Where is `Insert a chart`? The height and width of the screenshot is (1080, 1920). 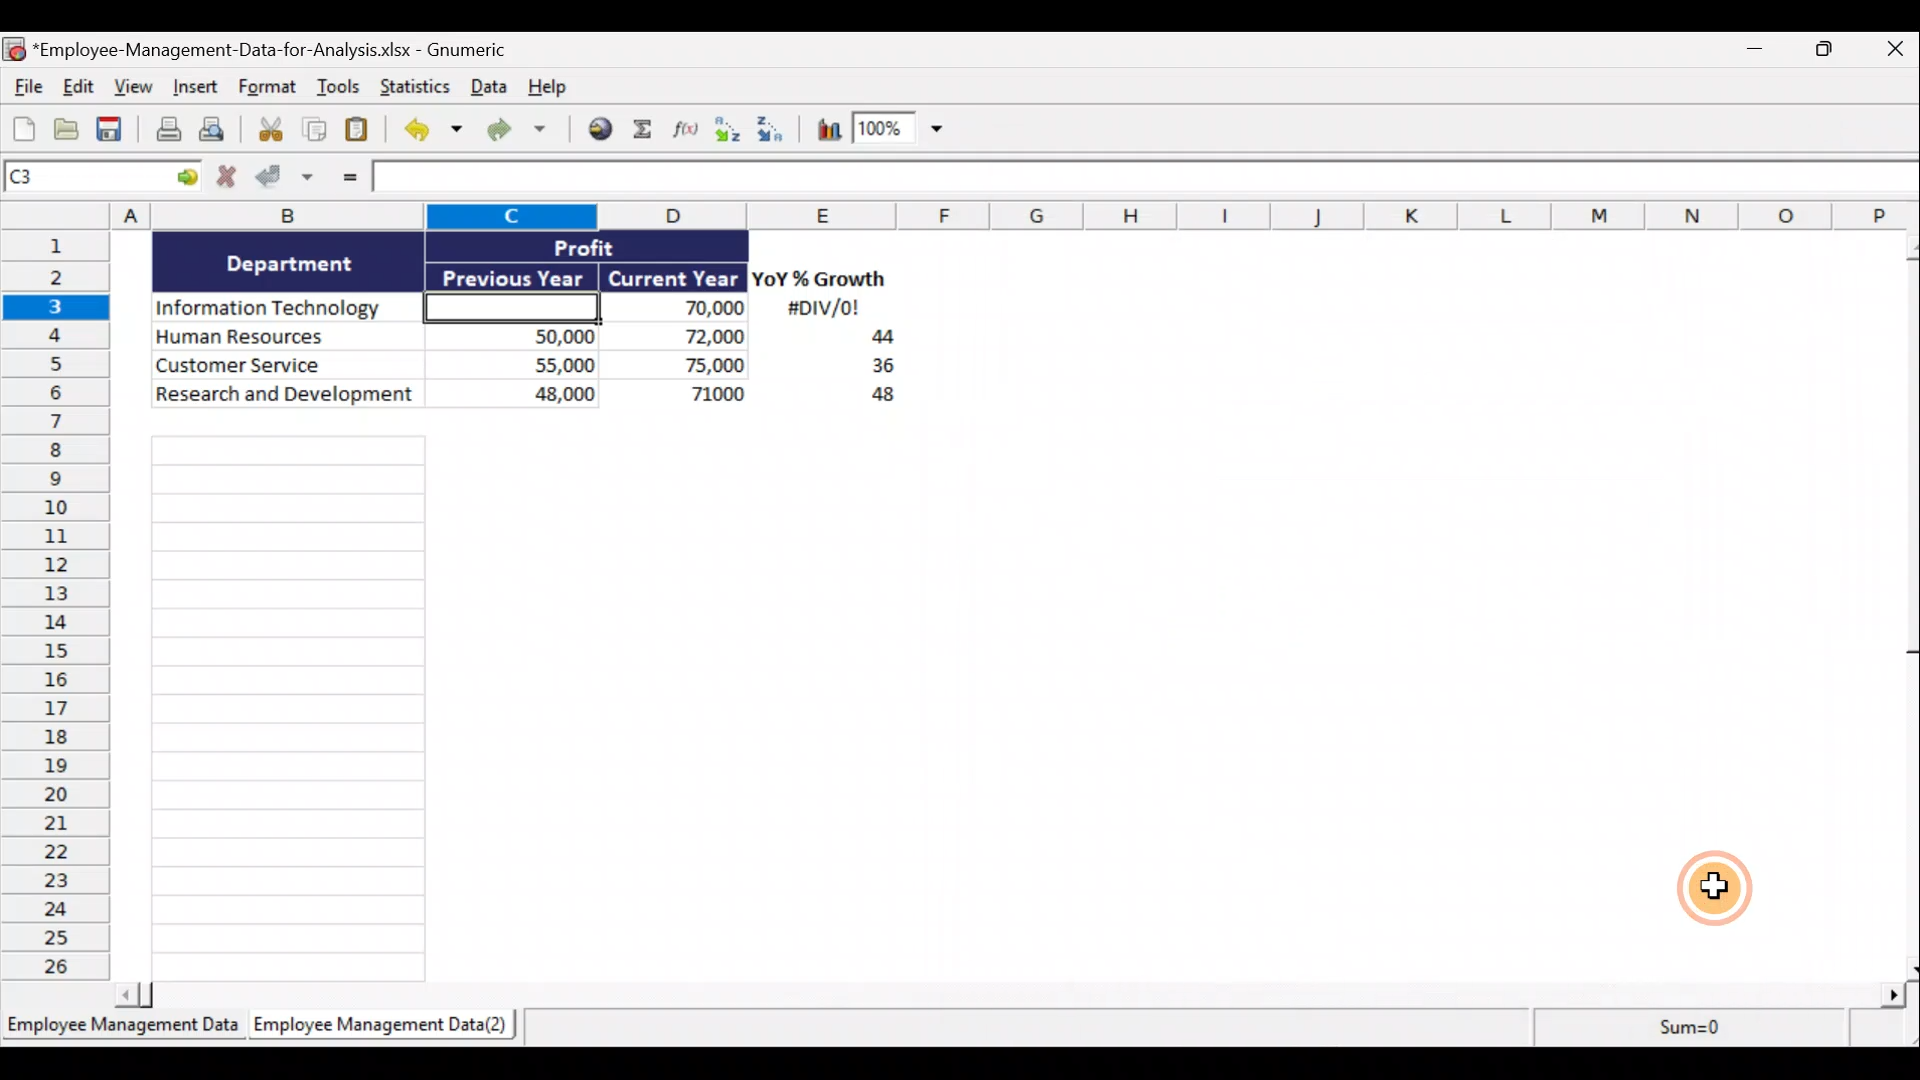
Insert a chart is located at coordinates (820, 128).